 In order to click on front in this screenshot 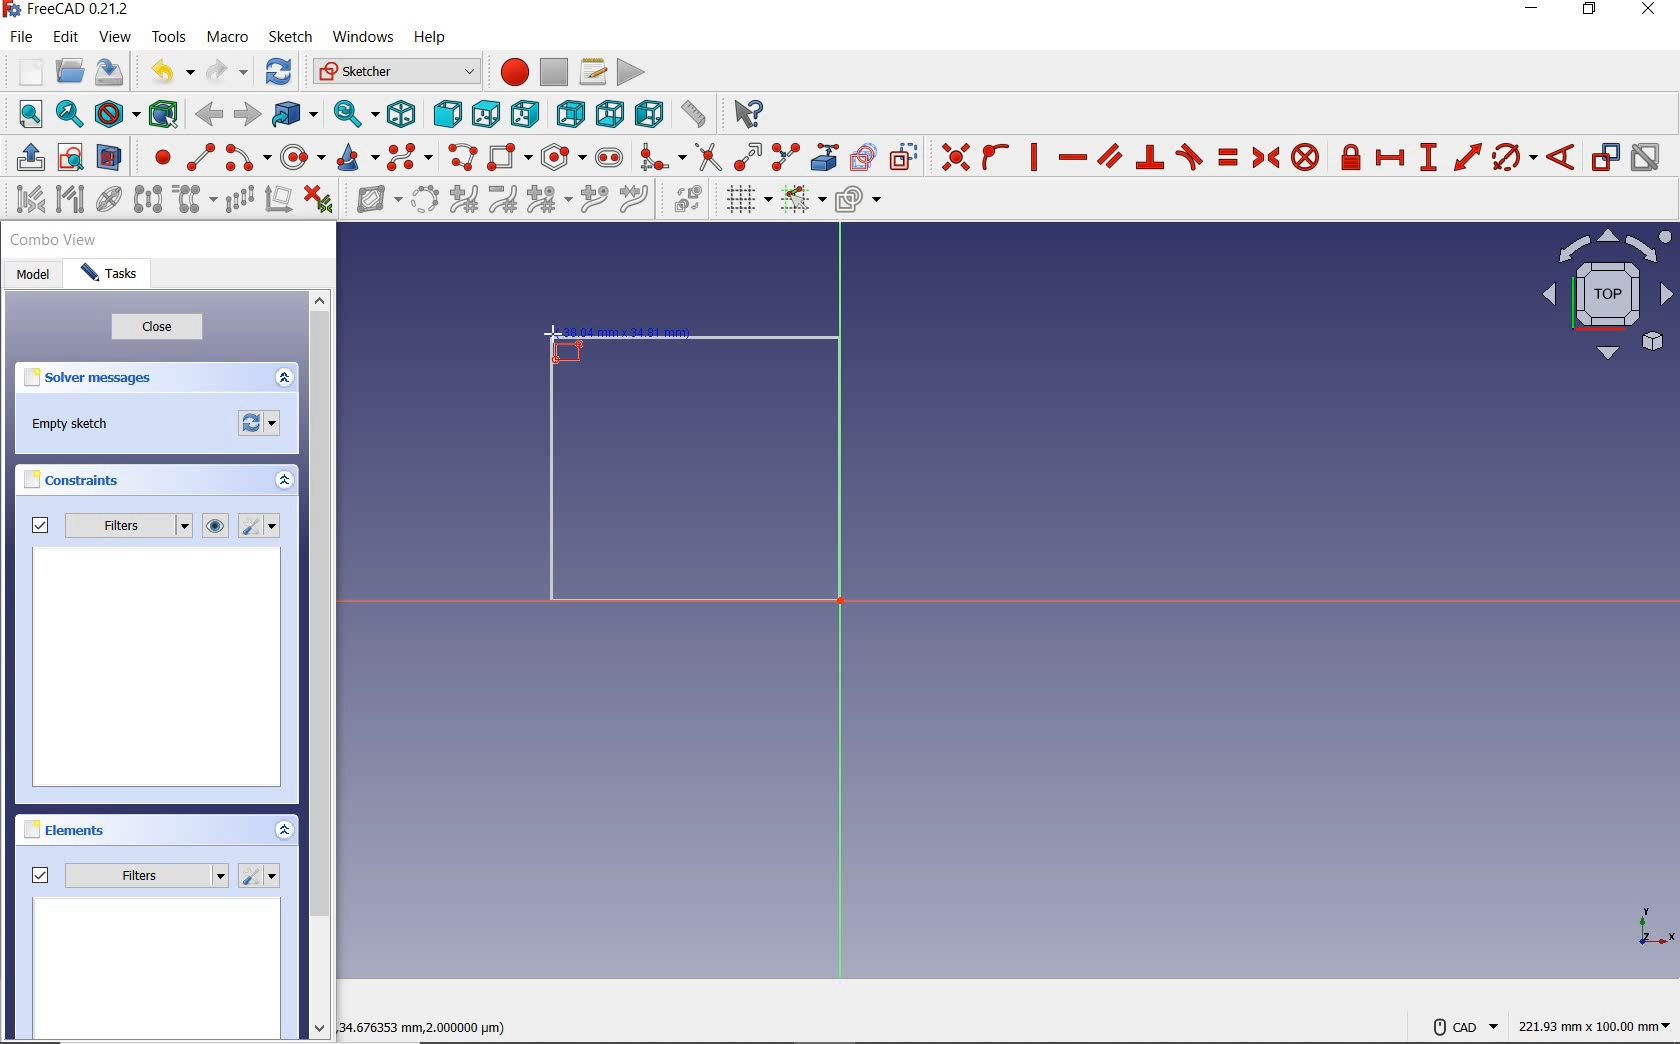, I will do `click(447, 116)`.